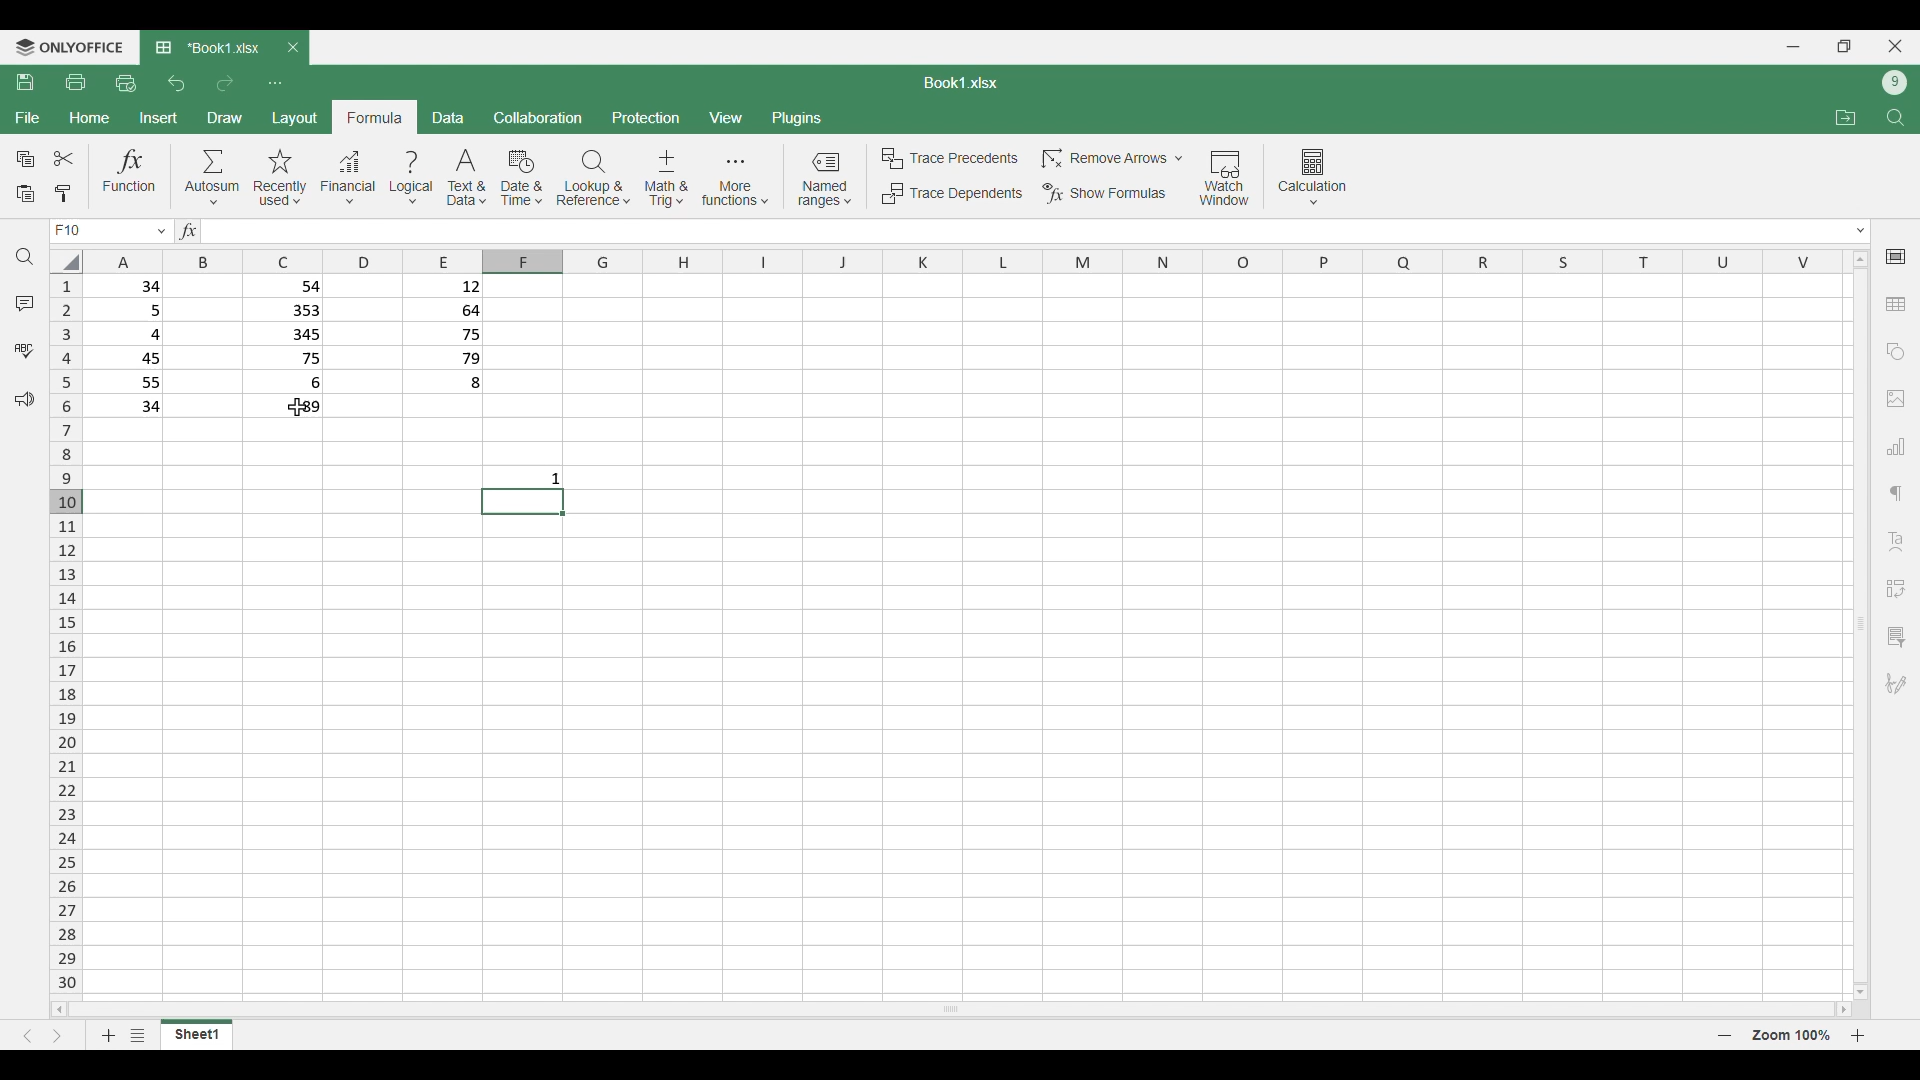 The width and height of the screenshot is (1920, 1080). What do you see at coordinates (224, 118) in the screenshot?
I see `Draw menu` at bounding box center [224, 118].